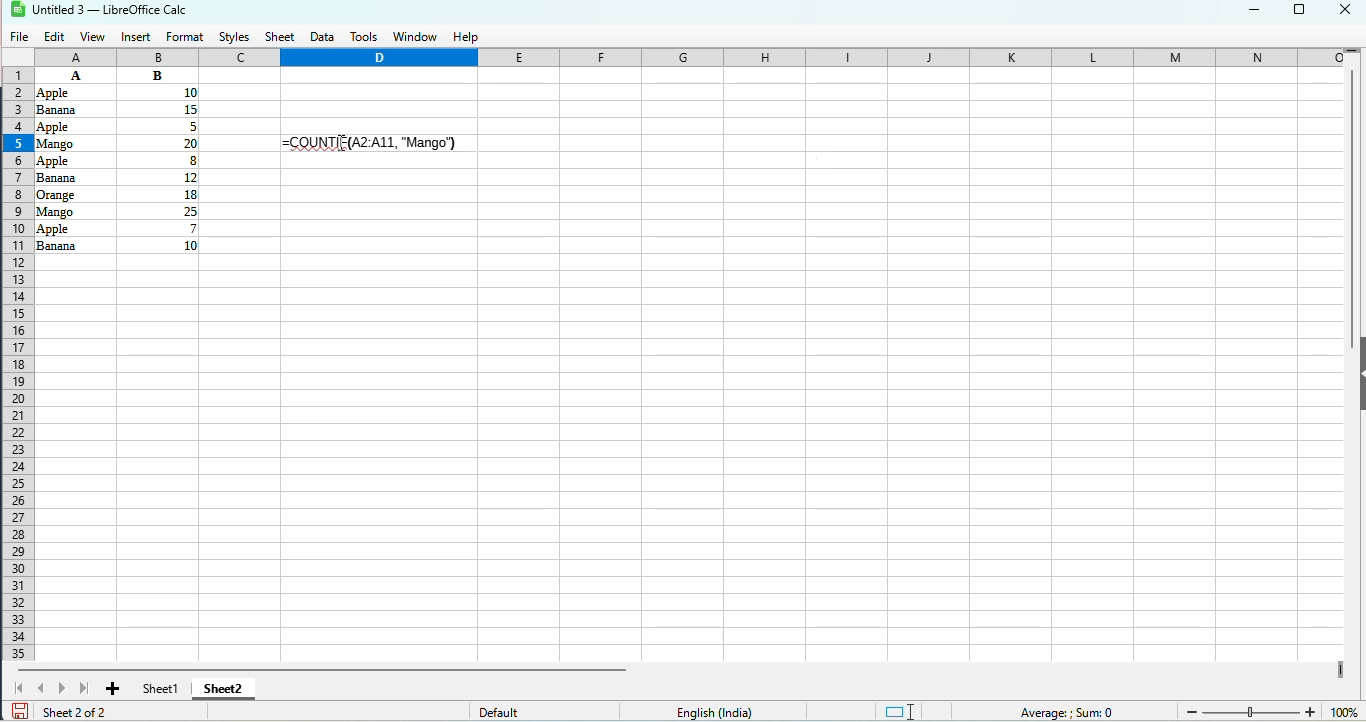 This screenshot has height=722, width=1366. Describe the element at coordinates (112, 689) in the screenshot. I see `add new sheet` at that location.